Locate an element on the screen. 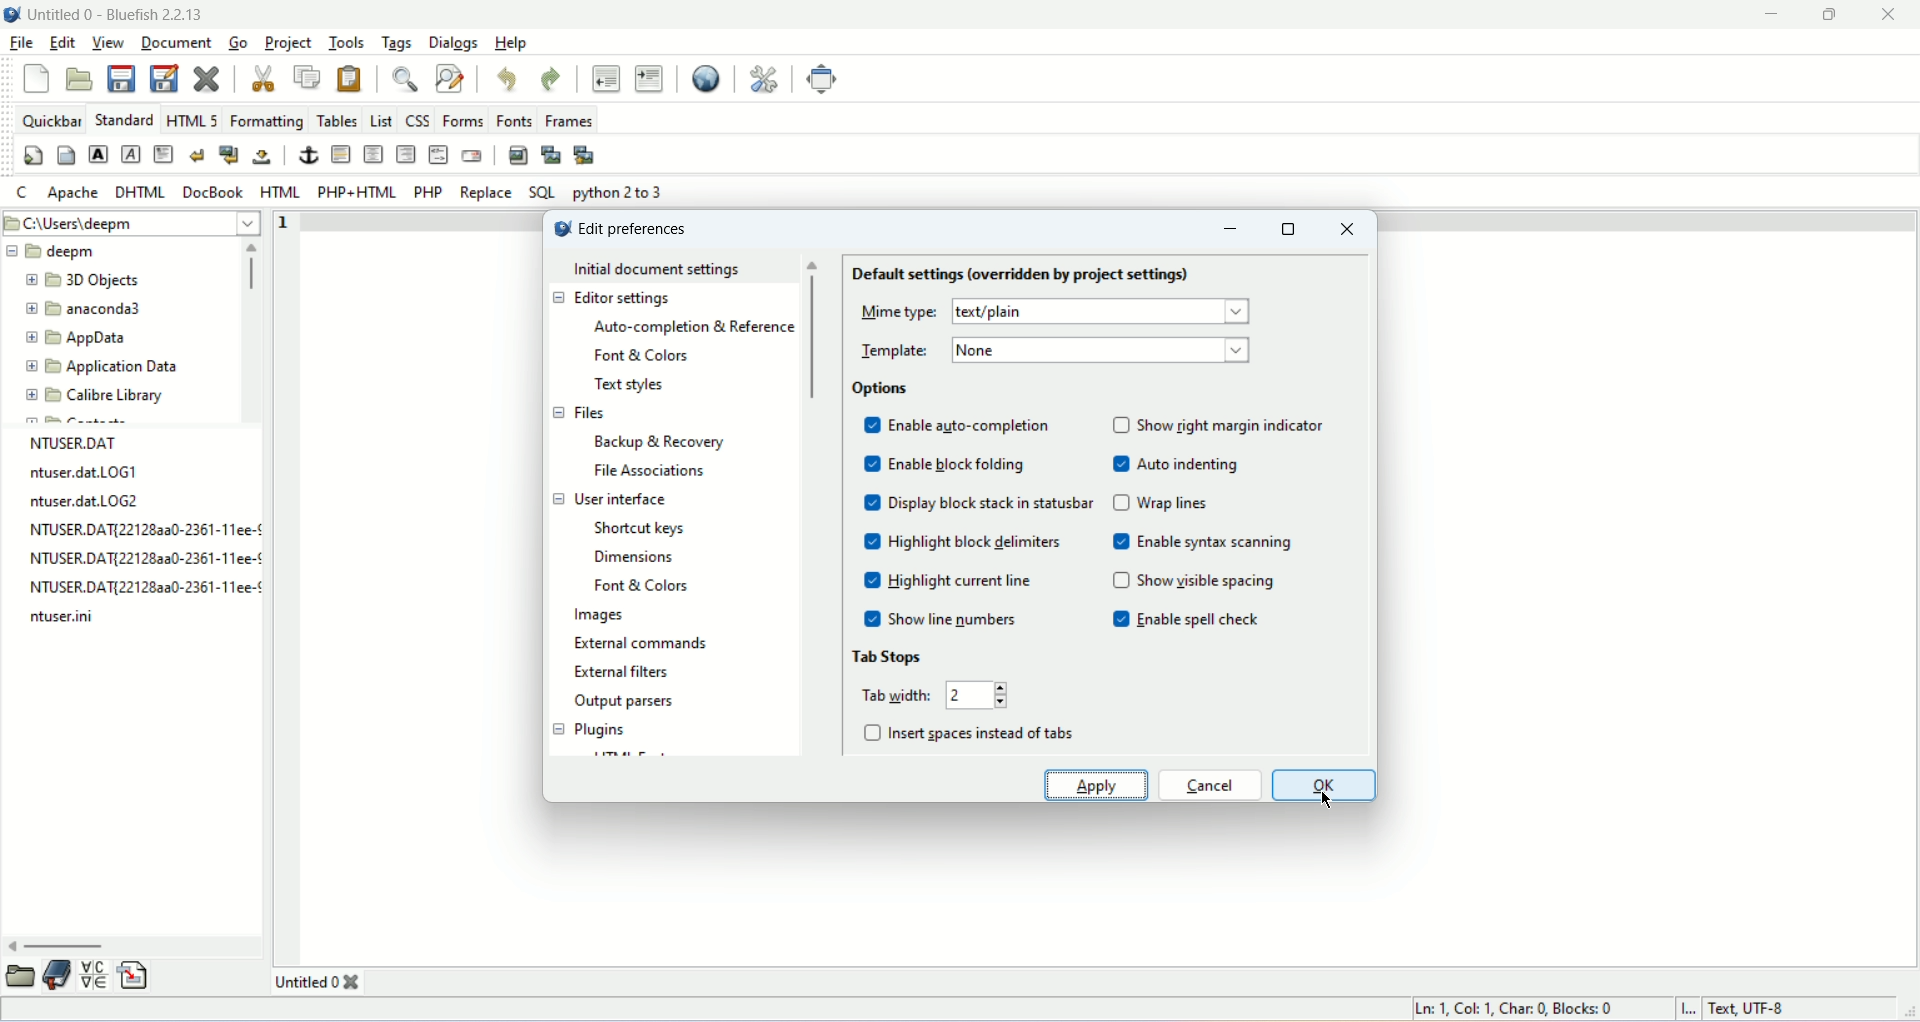 This screenshot has width=1920, height=1022. file is located at coordinates (23, 43).